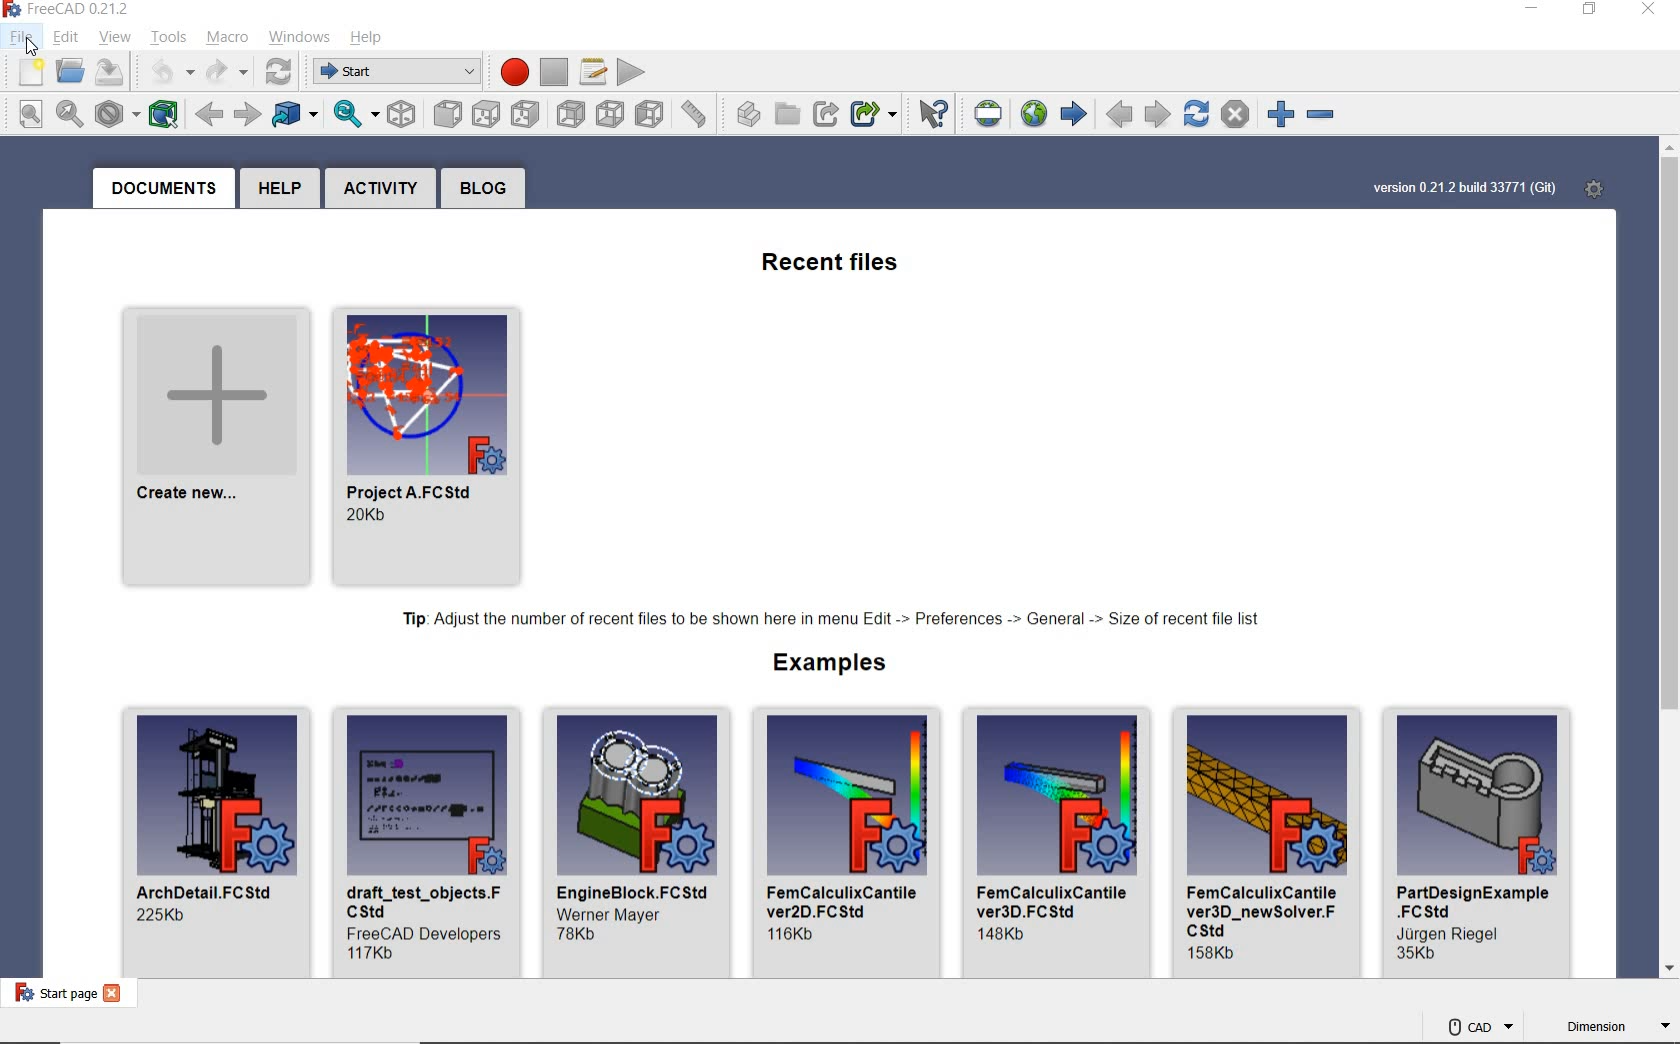  What do you see at coordinates (1479, 1026) in the screenshot?
I see `CAD NAVIGATION STYLE` at bounding box center [1479, 1026].